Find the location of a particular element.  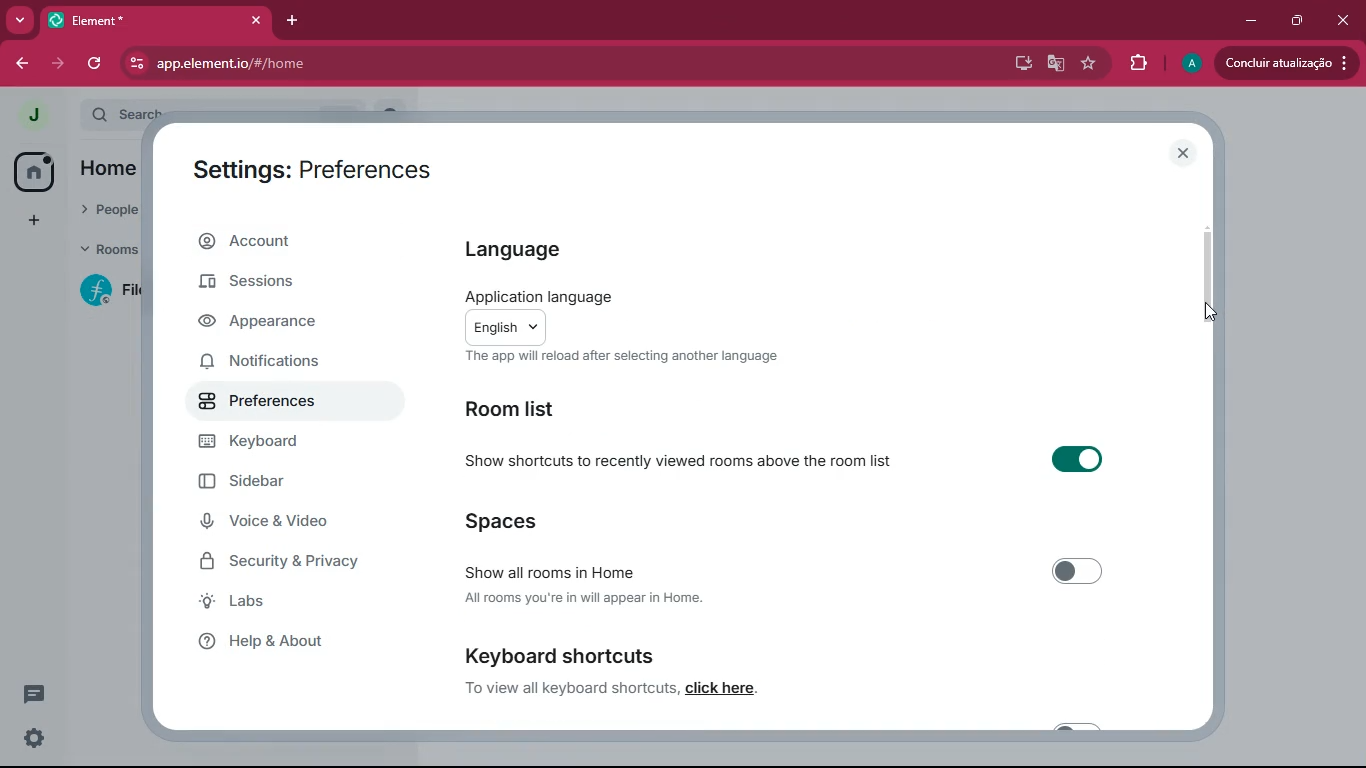

filecoin lotus implementation  is located at coordinates (114, 293).